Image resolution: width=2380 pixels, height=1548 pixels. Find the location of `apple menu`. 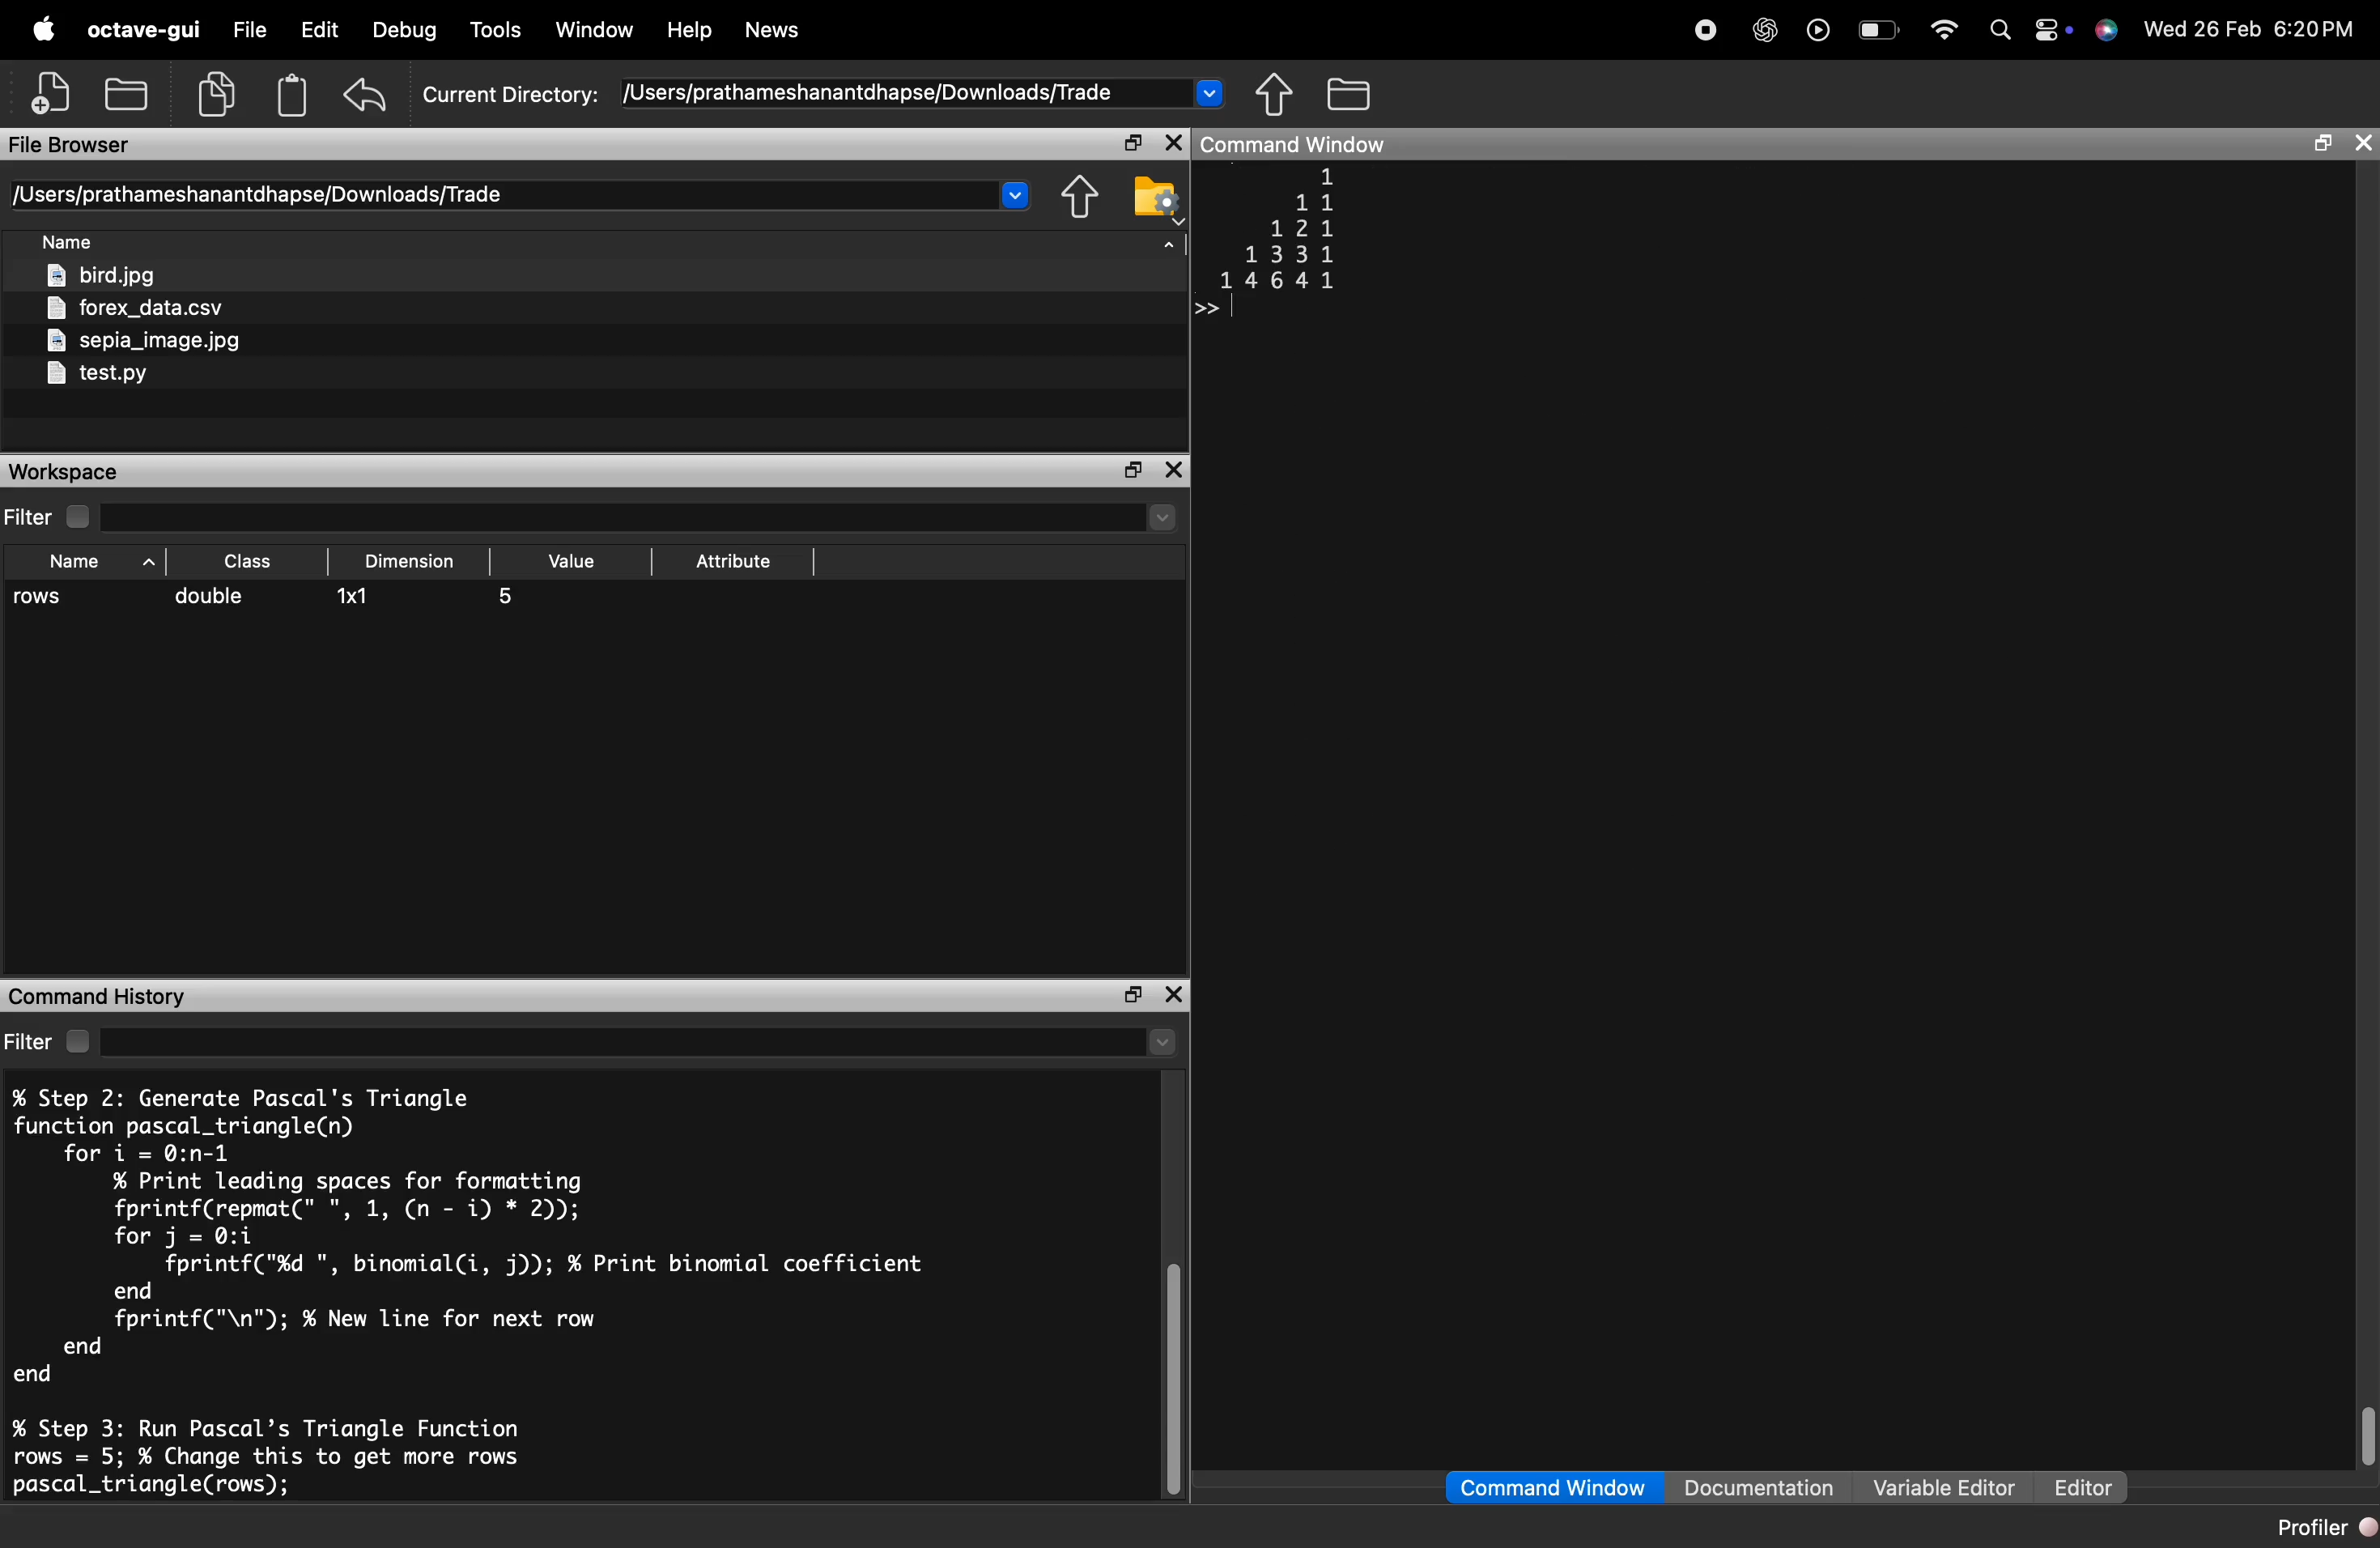

apple menu is located at coordinates (42, 28).